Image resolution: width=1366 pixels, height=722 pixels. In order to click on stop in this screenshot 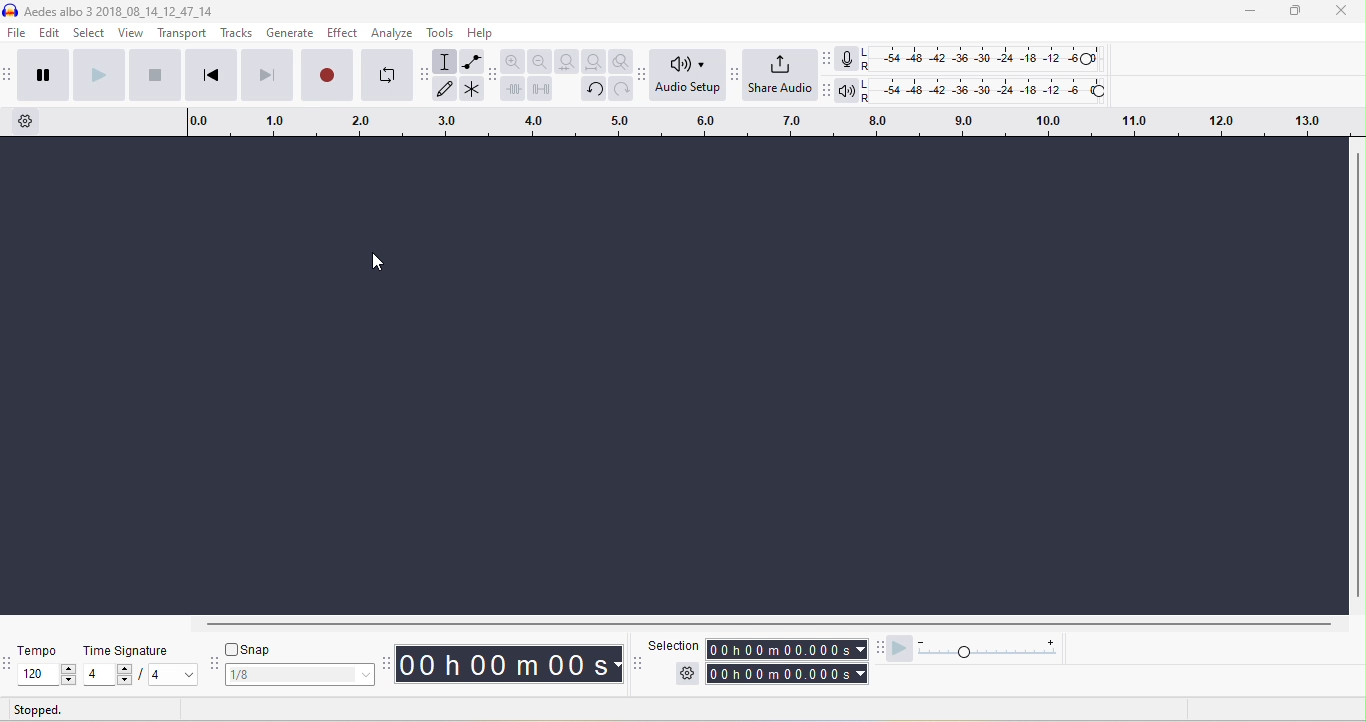, I will do `click(154, 74)`.